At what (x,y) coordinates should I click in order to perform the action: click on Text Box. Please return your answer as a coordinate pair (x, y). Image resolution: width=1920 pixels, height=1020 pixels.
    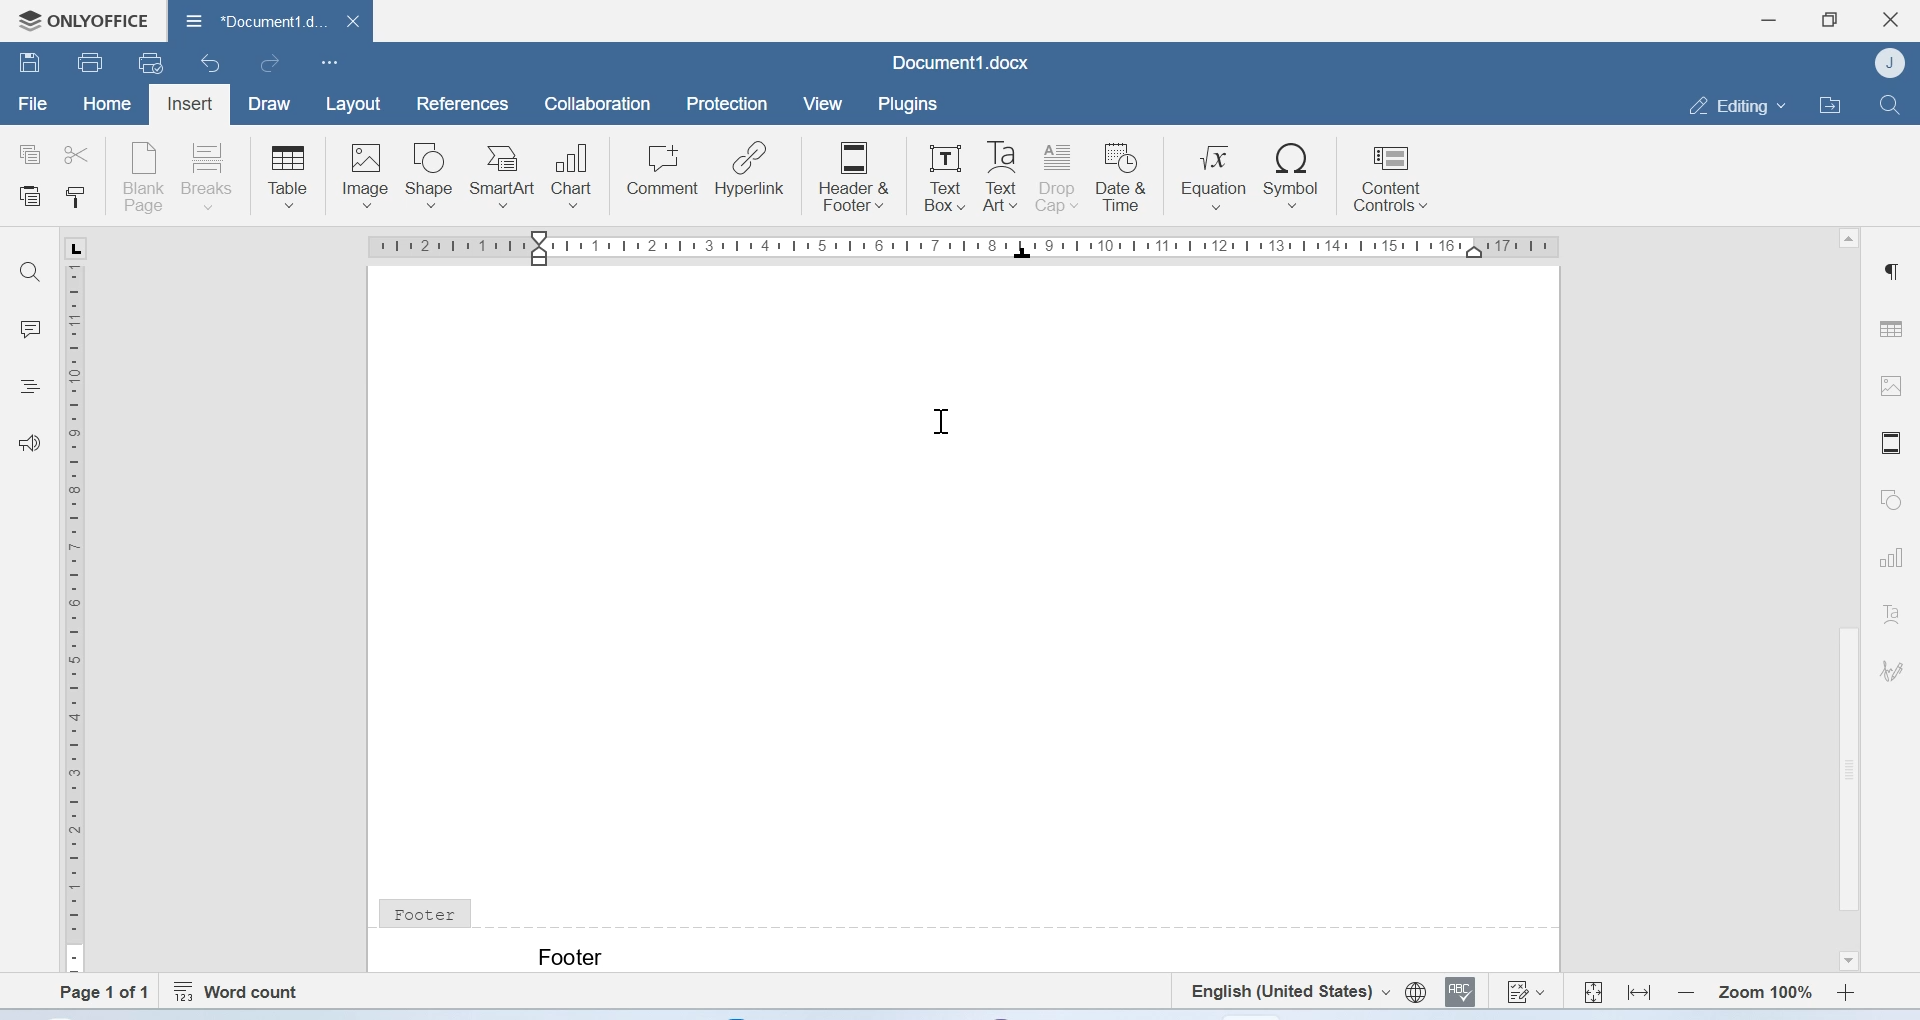
    Looking at the image, I should click on (939, 173).